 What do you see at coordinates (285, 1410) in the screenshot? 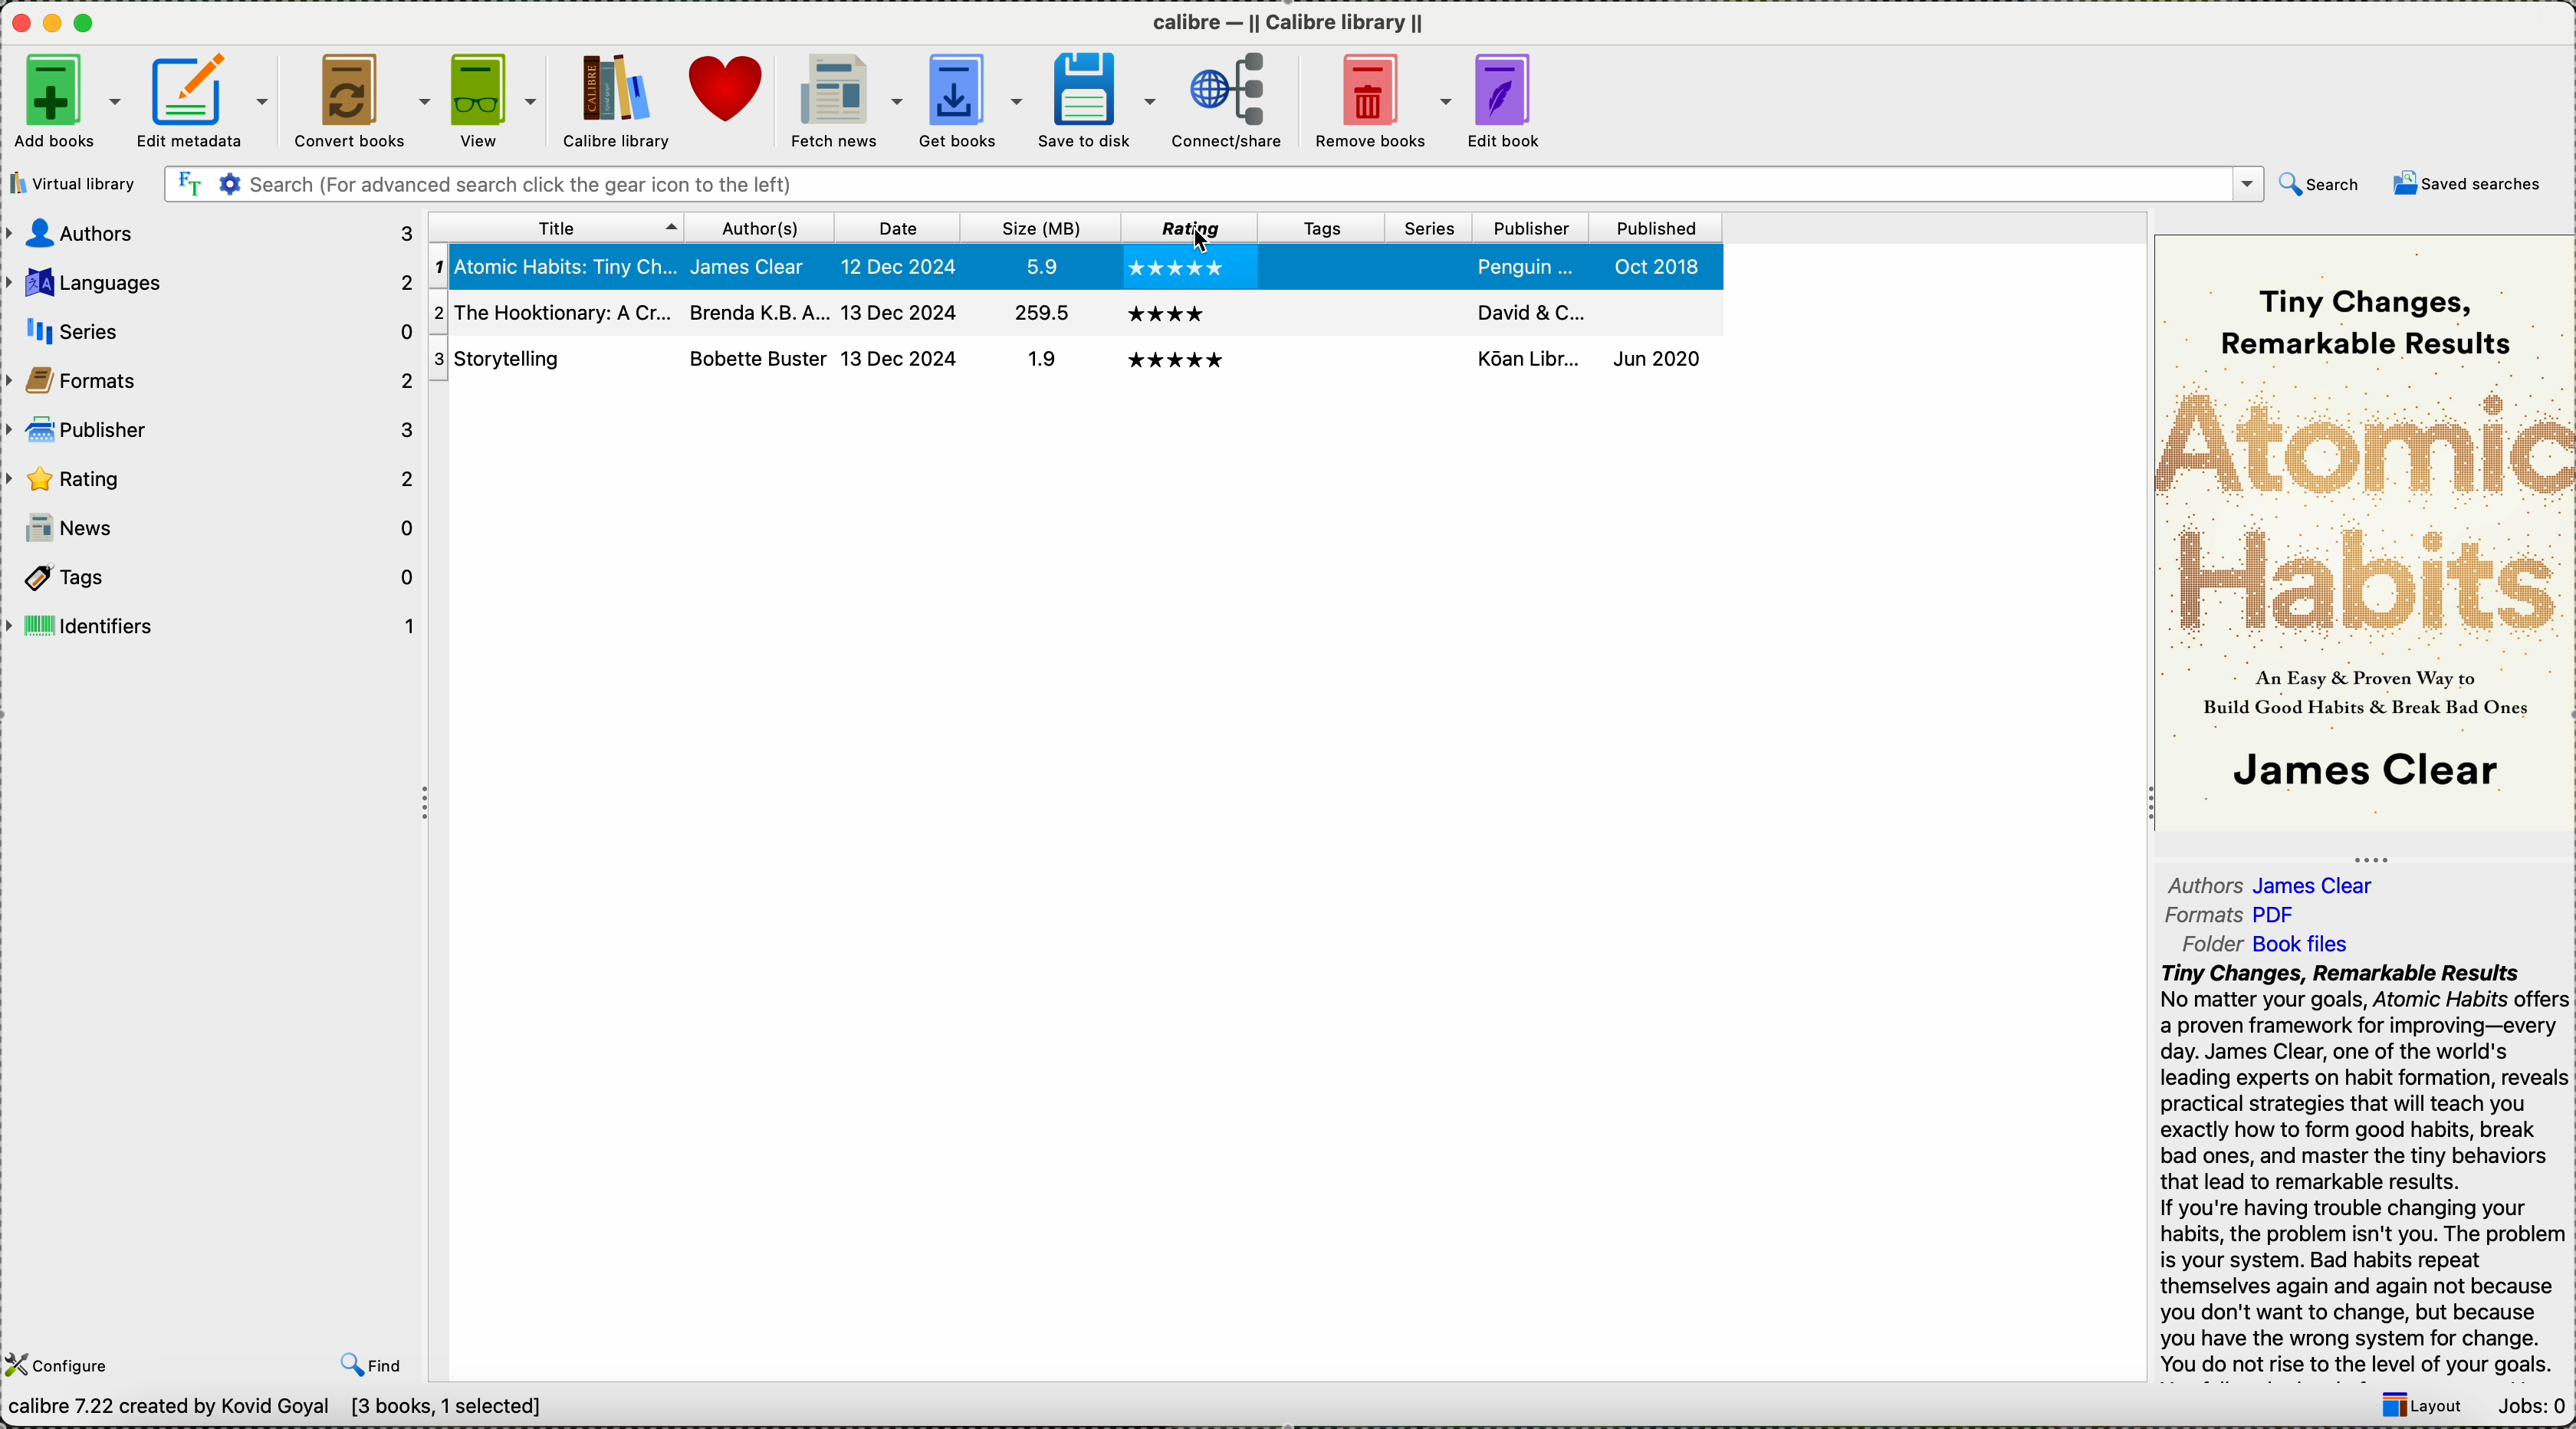
I see `calibre 7.22 created by Kovid Goyal [3 books]` at bounding box center [285, 1410].